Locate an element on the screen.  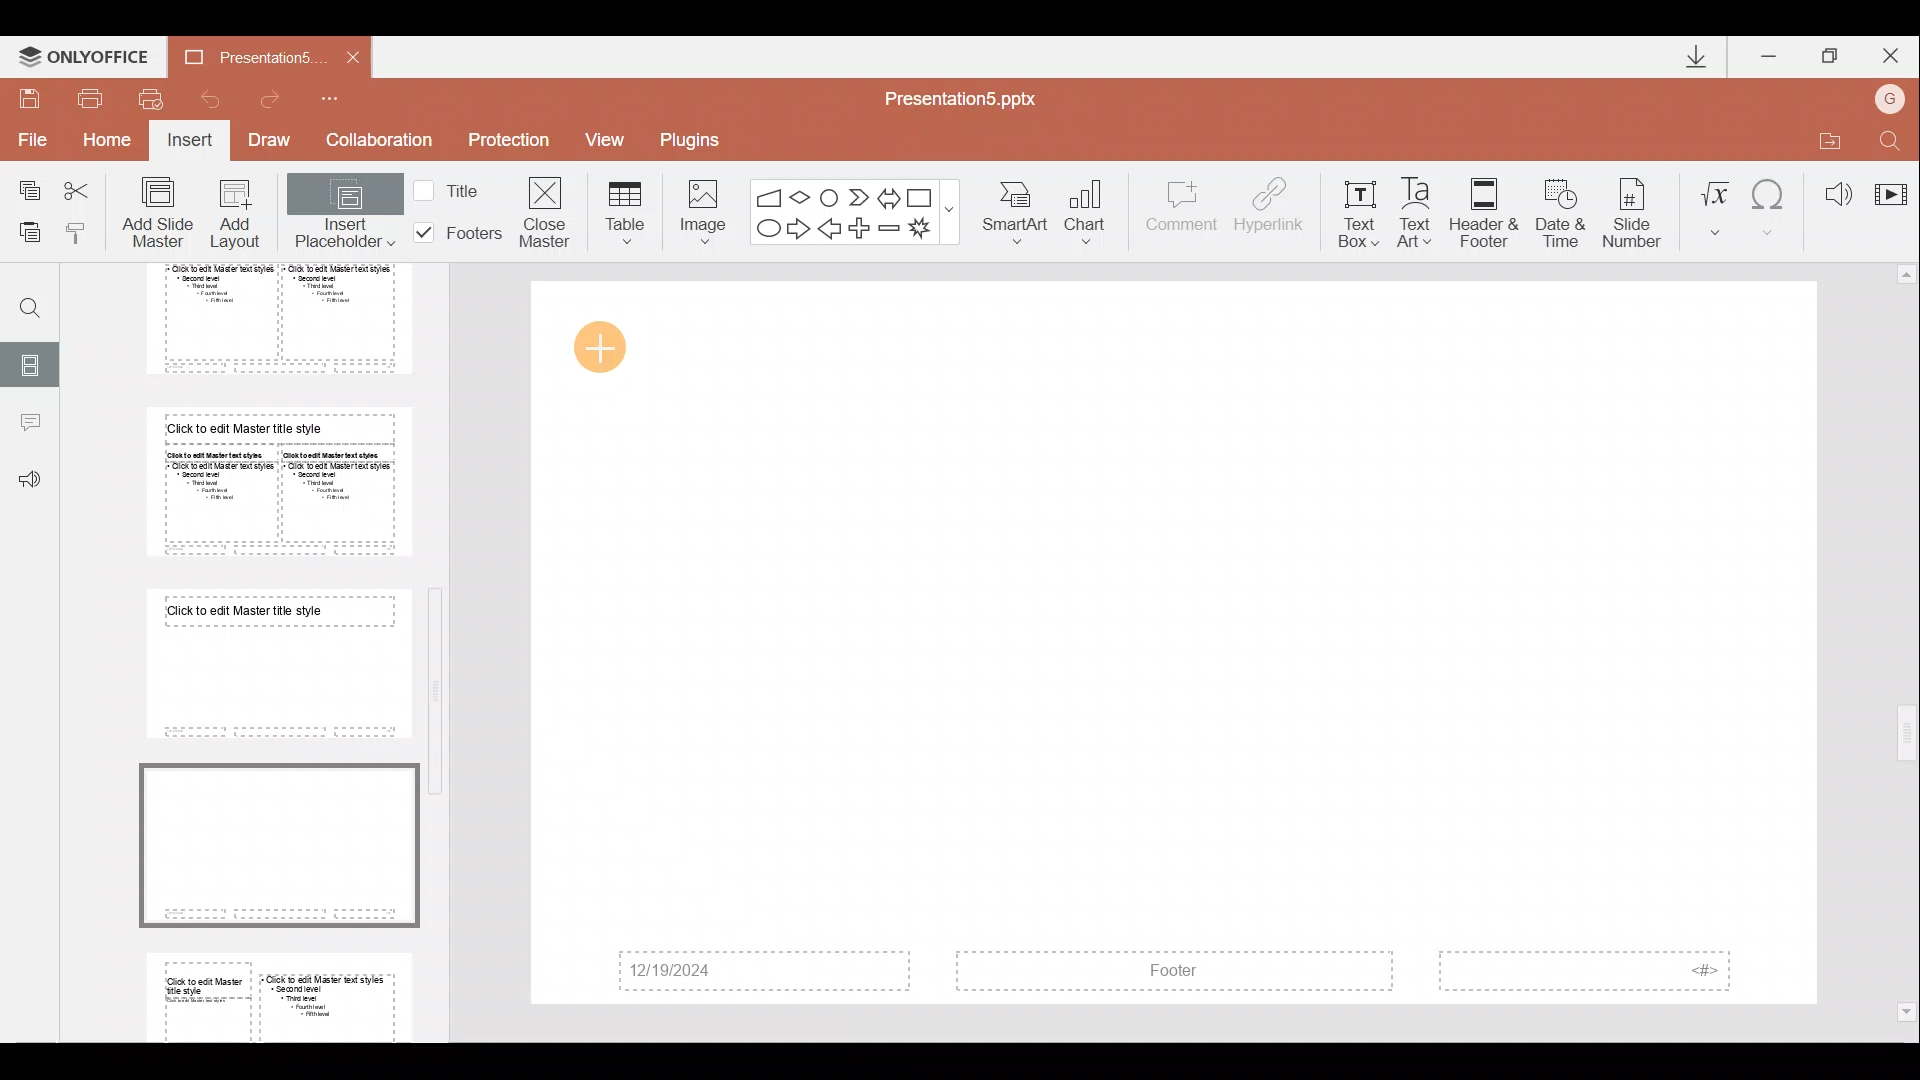
Slide 6 is located at coordinates (272, 481).